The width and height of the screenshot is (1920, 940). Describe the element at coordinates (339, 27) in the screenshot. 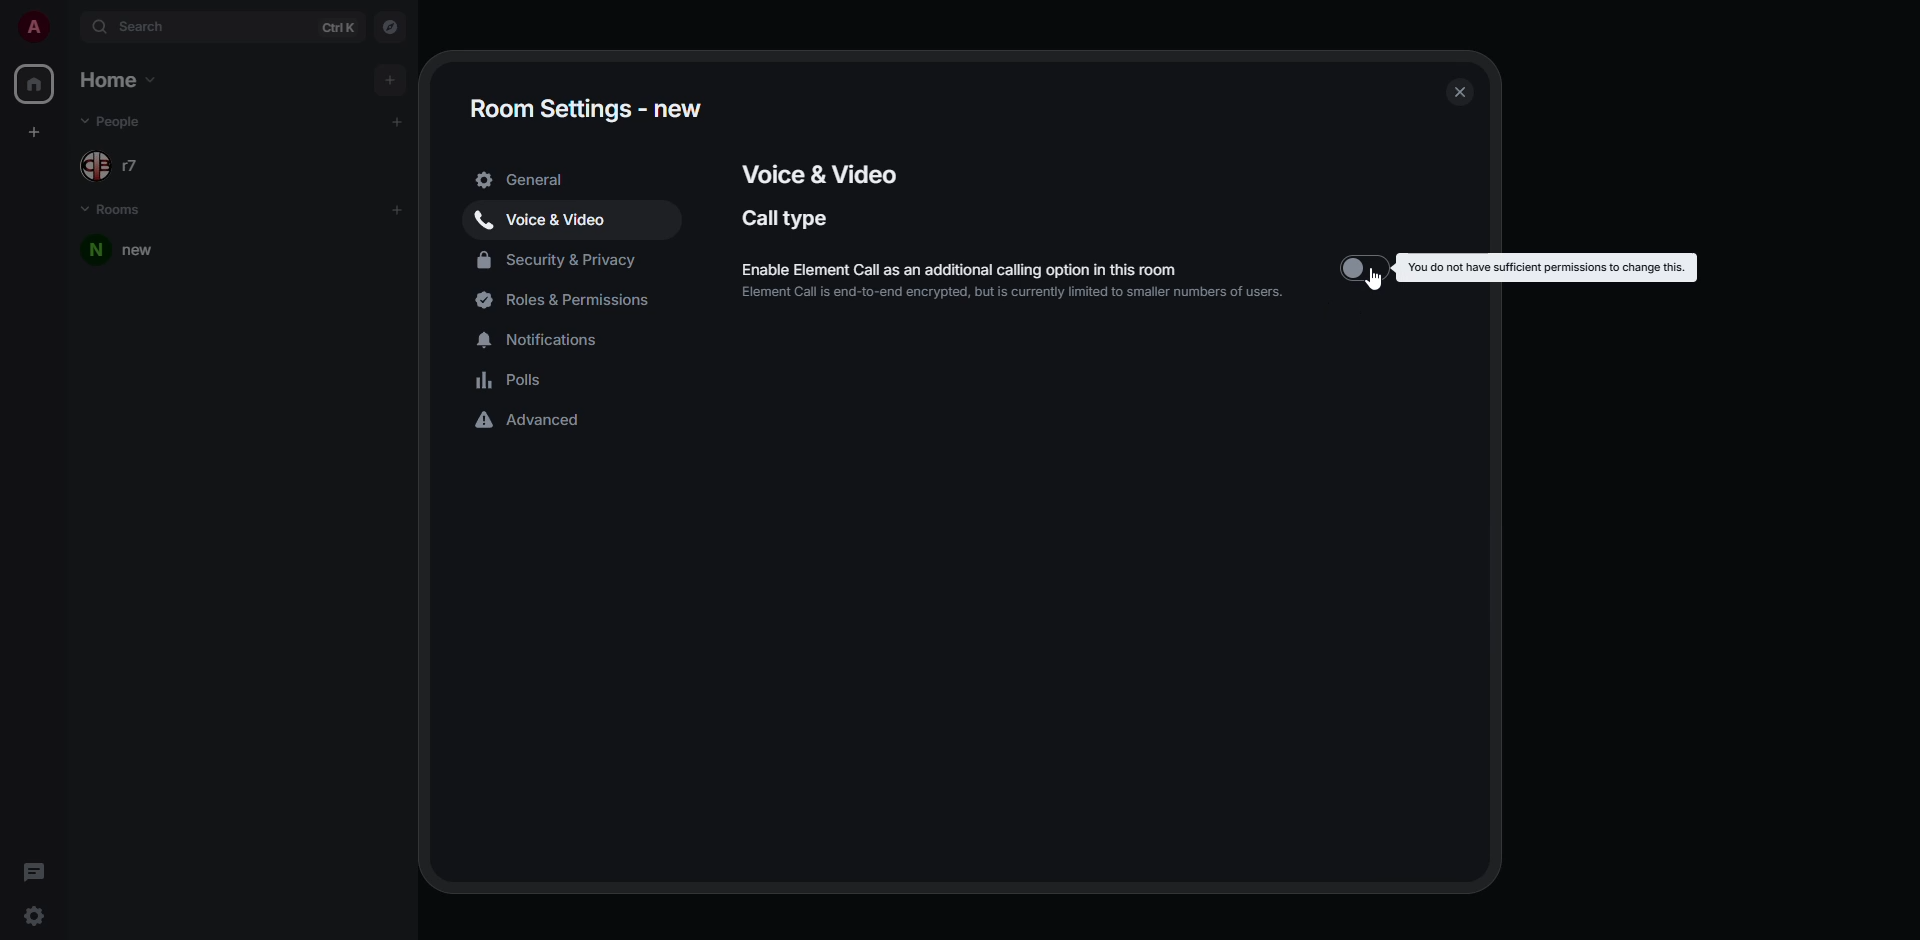

I see `ctrl K` at that location.